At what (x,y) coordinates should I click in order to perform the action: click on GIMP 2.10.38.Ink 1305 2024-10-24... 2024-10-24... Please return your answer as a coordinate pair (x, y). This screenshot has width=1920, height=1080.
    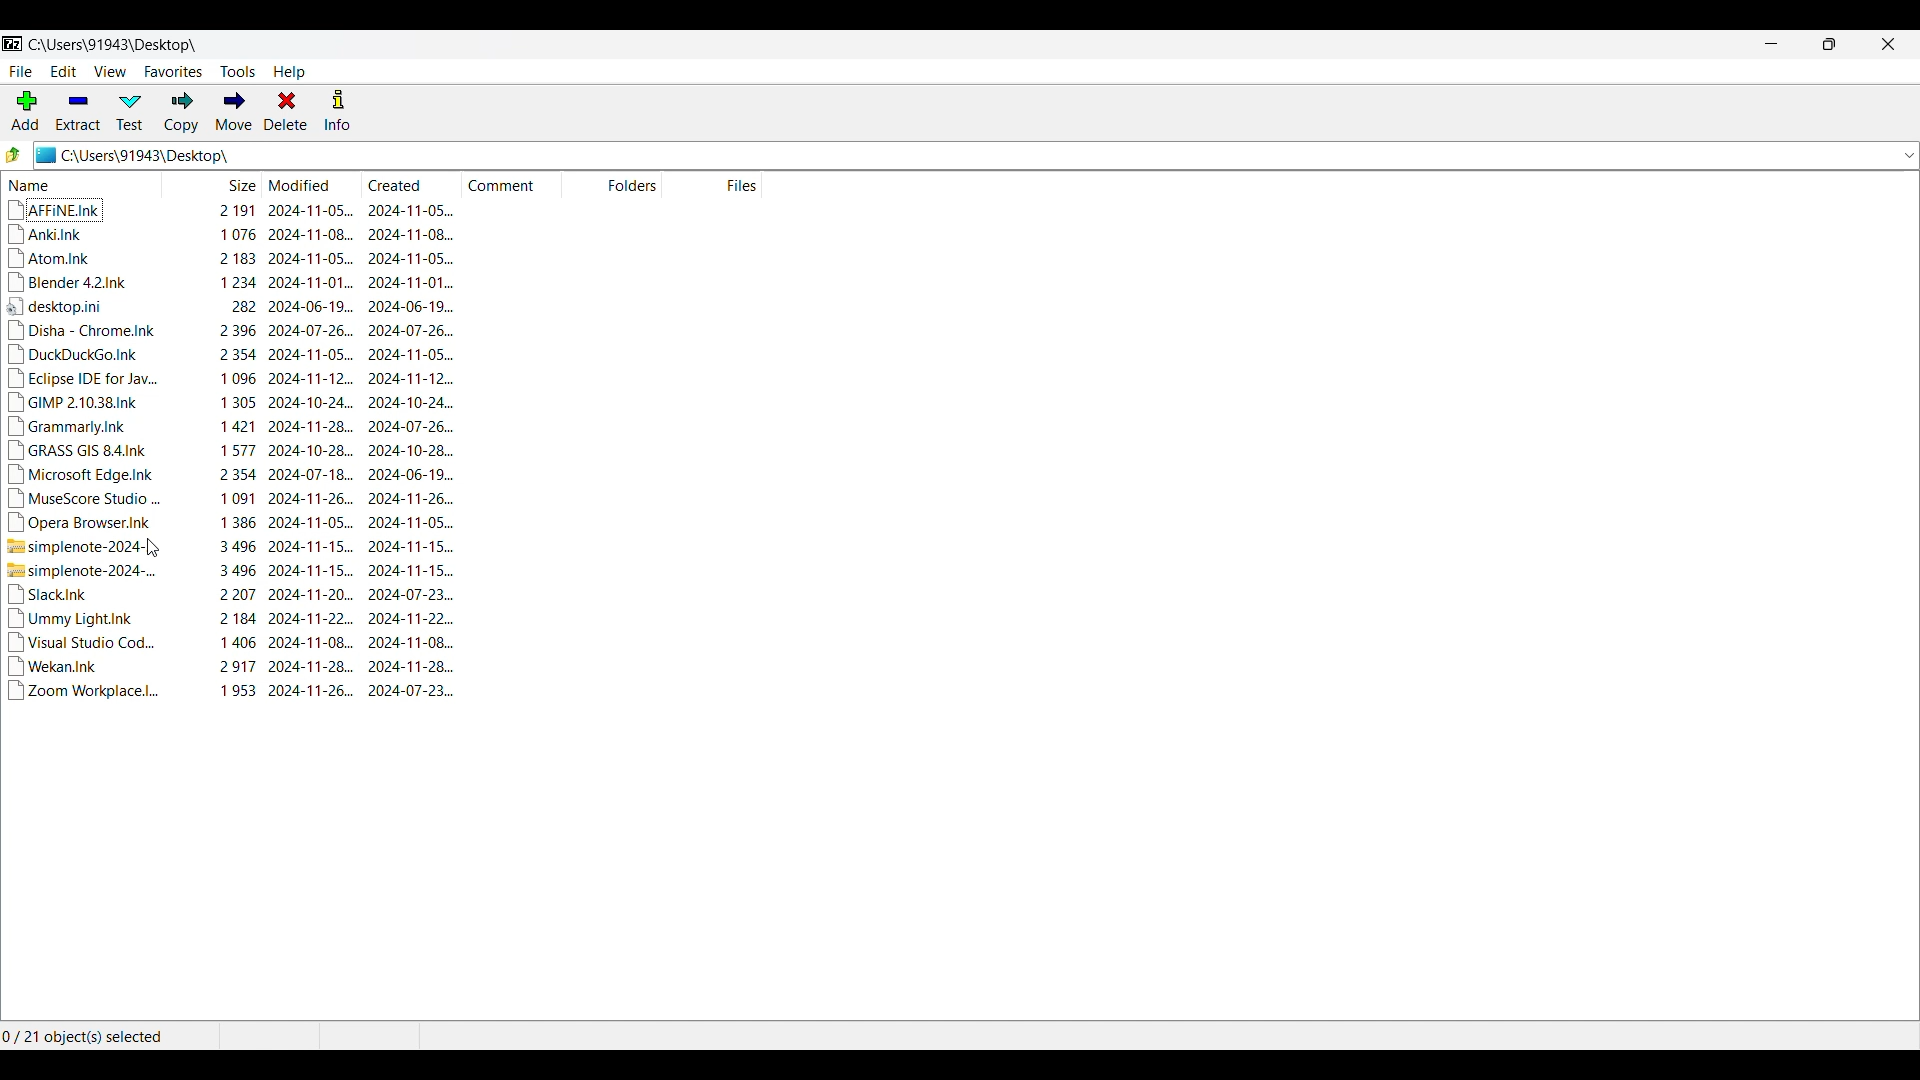
    Looking at the image, I should click on (234, 403).